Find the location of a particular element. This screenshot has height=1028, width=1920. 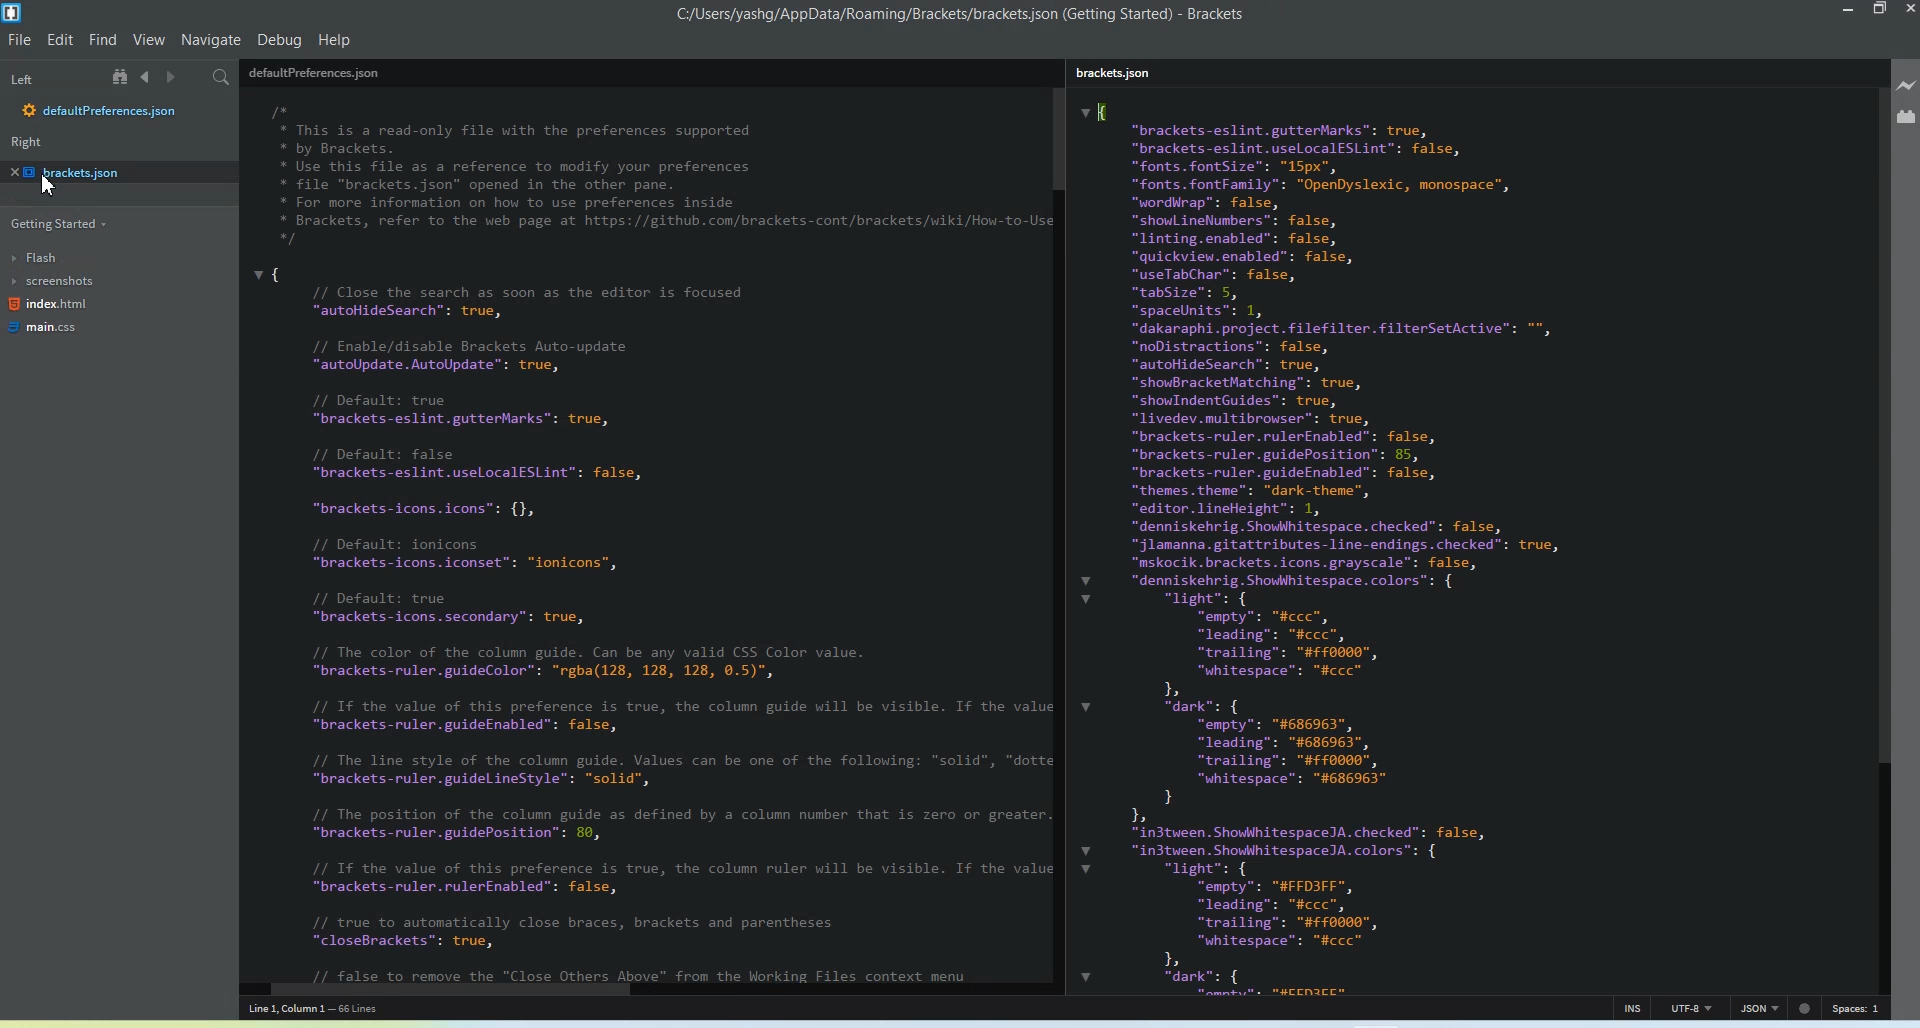

Extension Manager is located at coordinates (1905, 116).